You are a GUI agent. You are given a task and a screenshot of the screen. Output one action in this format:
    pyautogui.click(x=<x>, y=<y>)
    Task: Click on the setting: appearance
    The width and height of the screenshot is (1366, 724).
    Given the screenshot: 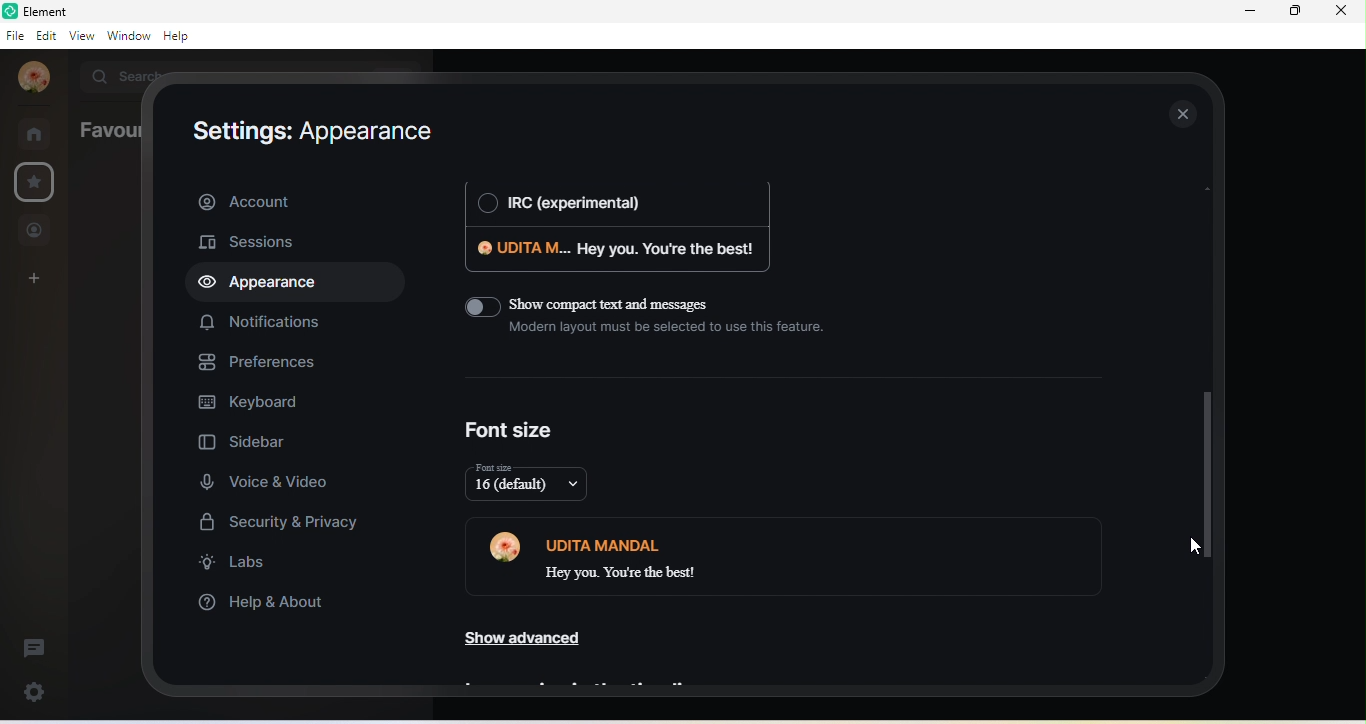 What is the action you would take?
    pyautogui.click(x=305, y=133)
    